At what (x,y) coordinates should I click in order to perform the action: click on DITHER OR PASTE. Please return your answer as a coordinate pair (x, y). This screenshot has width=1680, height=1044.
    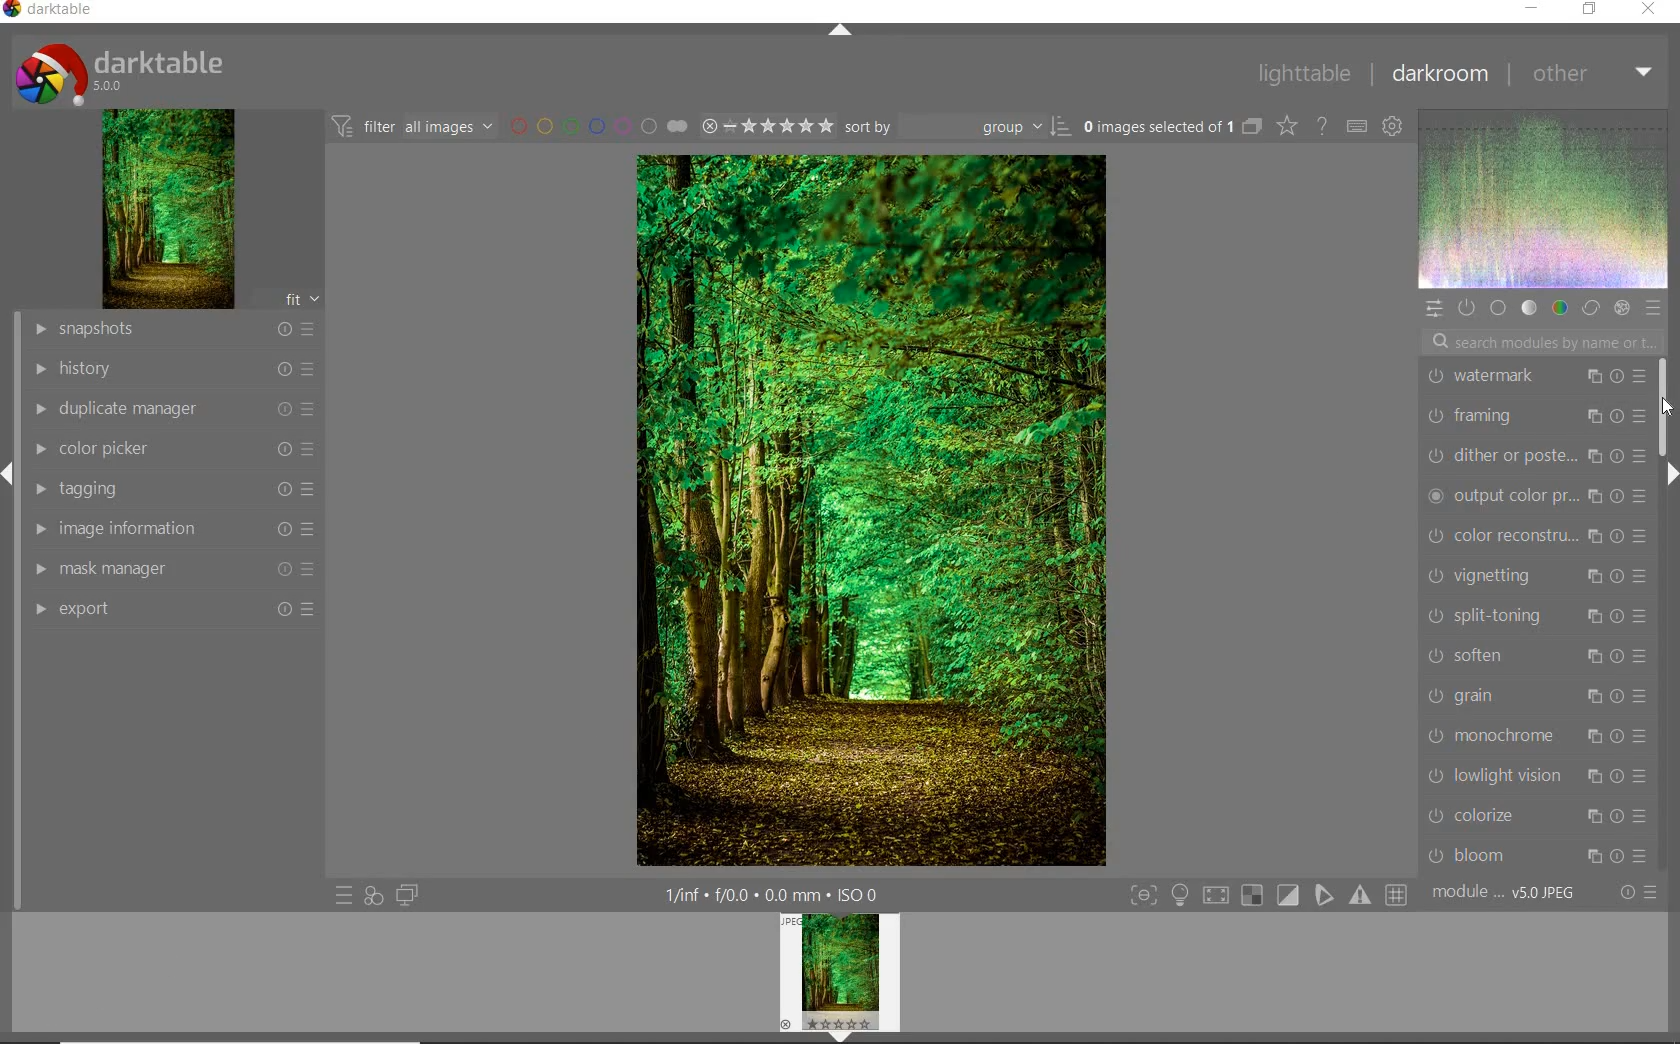
    Looking at the image, I should click on (1532, 453).